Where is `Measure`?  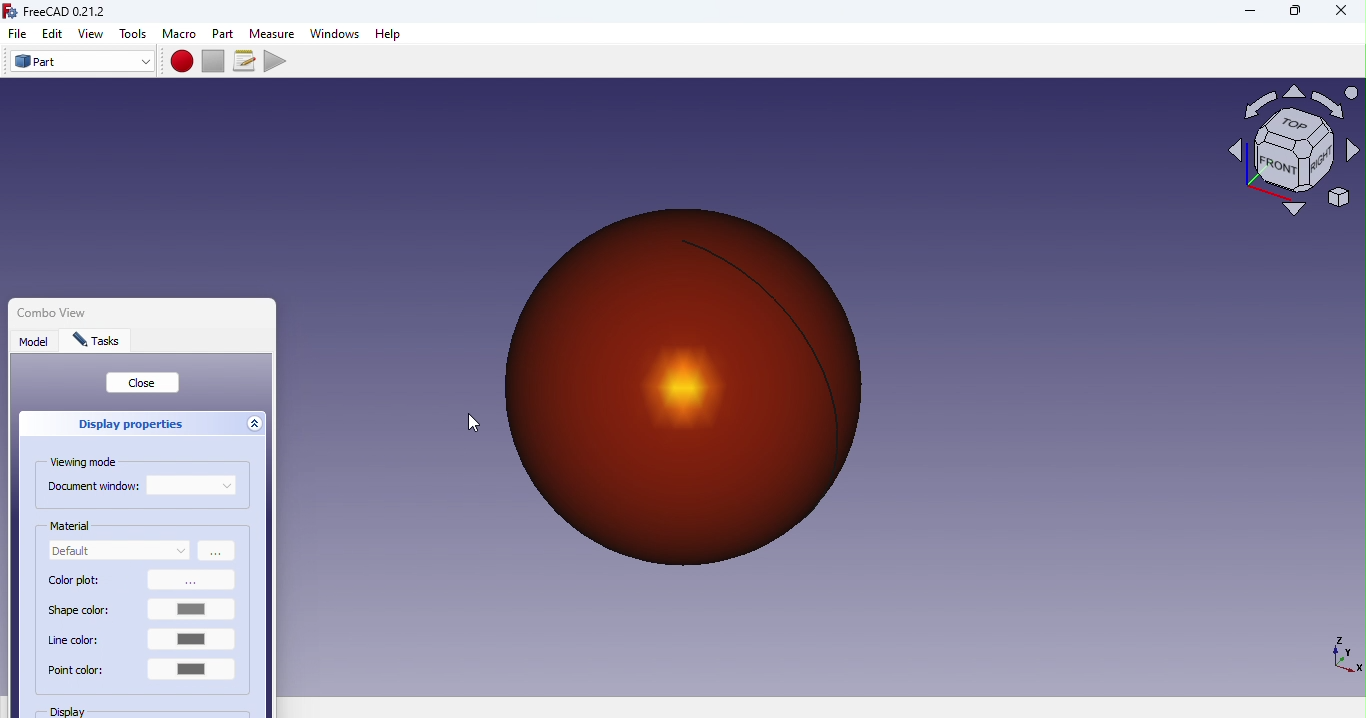
Measure is located at coordinates (272, 33).